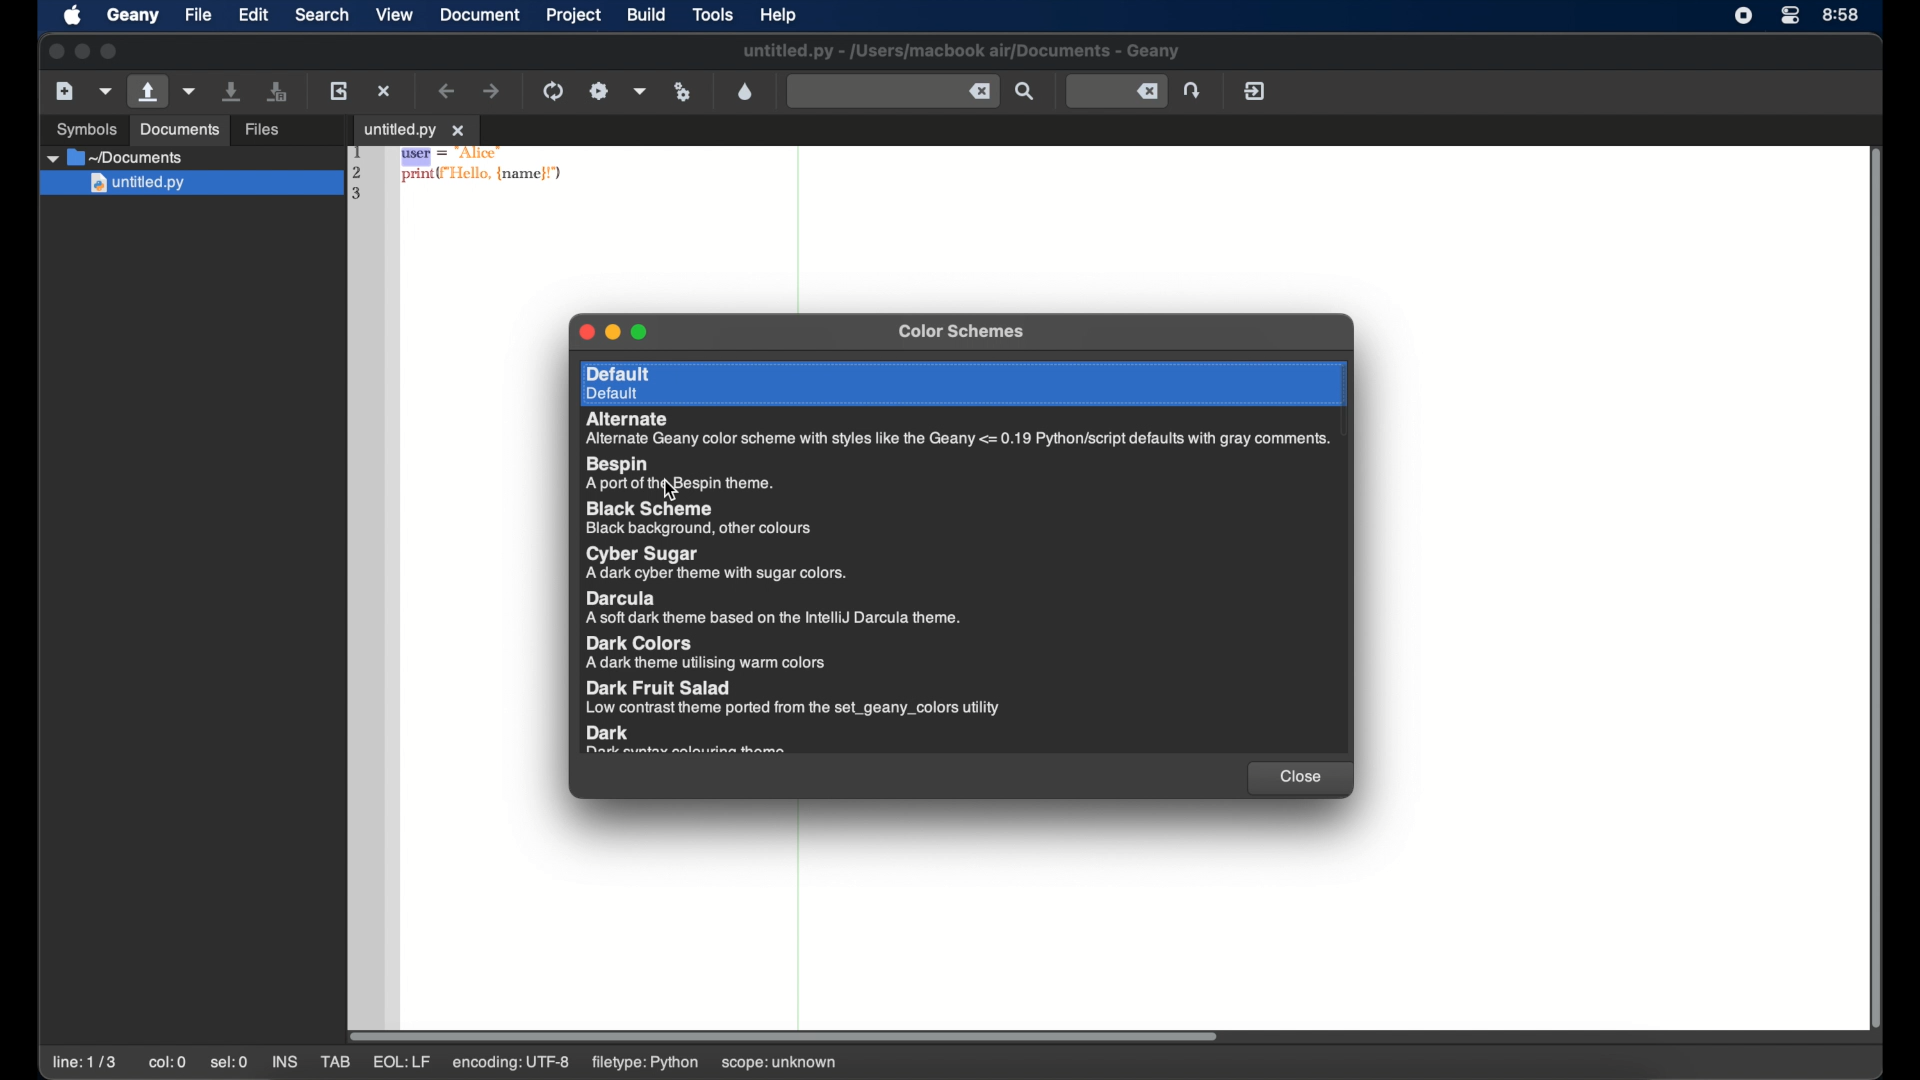  What do you see at coordinates (64, 90) in the screenshot?
I see `create a new file` at bounding box center [64, 90].